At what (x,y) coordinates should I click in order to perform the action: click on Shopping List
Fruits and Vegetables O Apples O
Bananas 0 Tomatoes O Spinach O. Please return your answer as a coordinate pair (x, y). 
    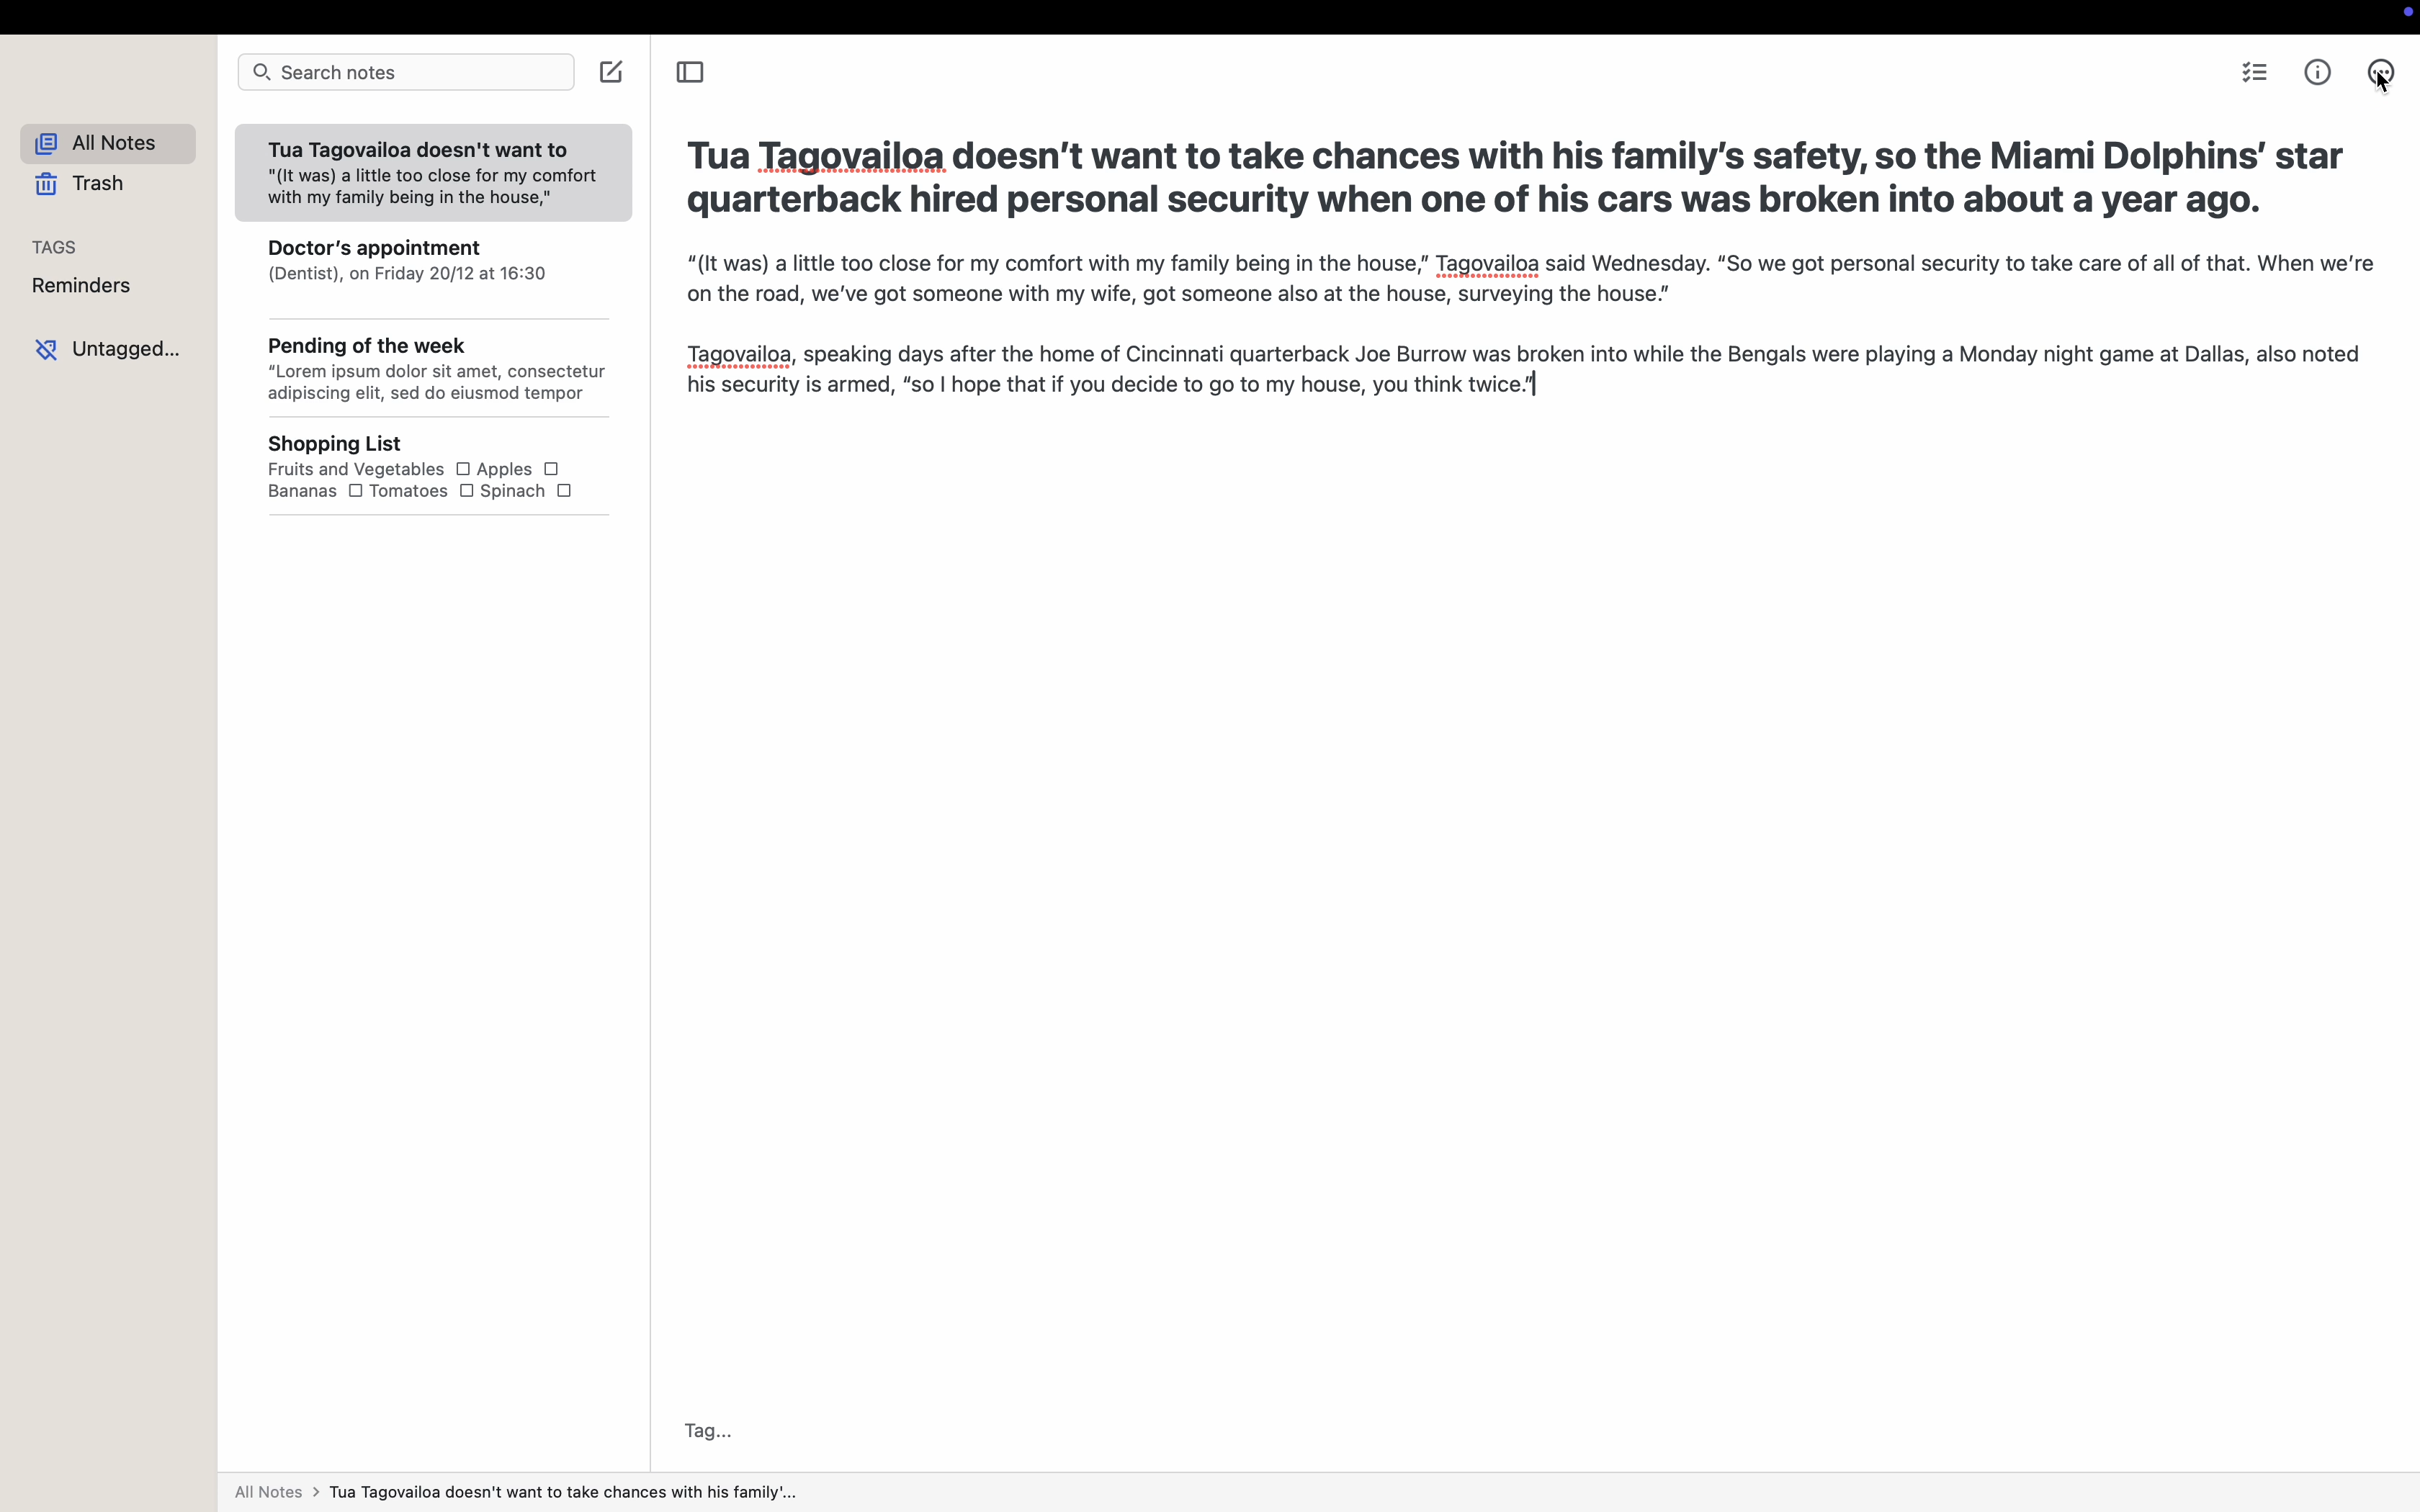
    Looking at the image, I should click on (451, 469).